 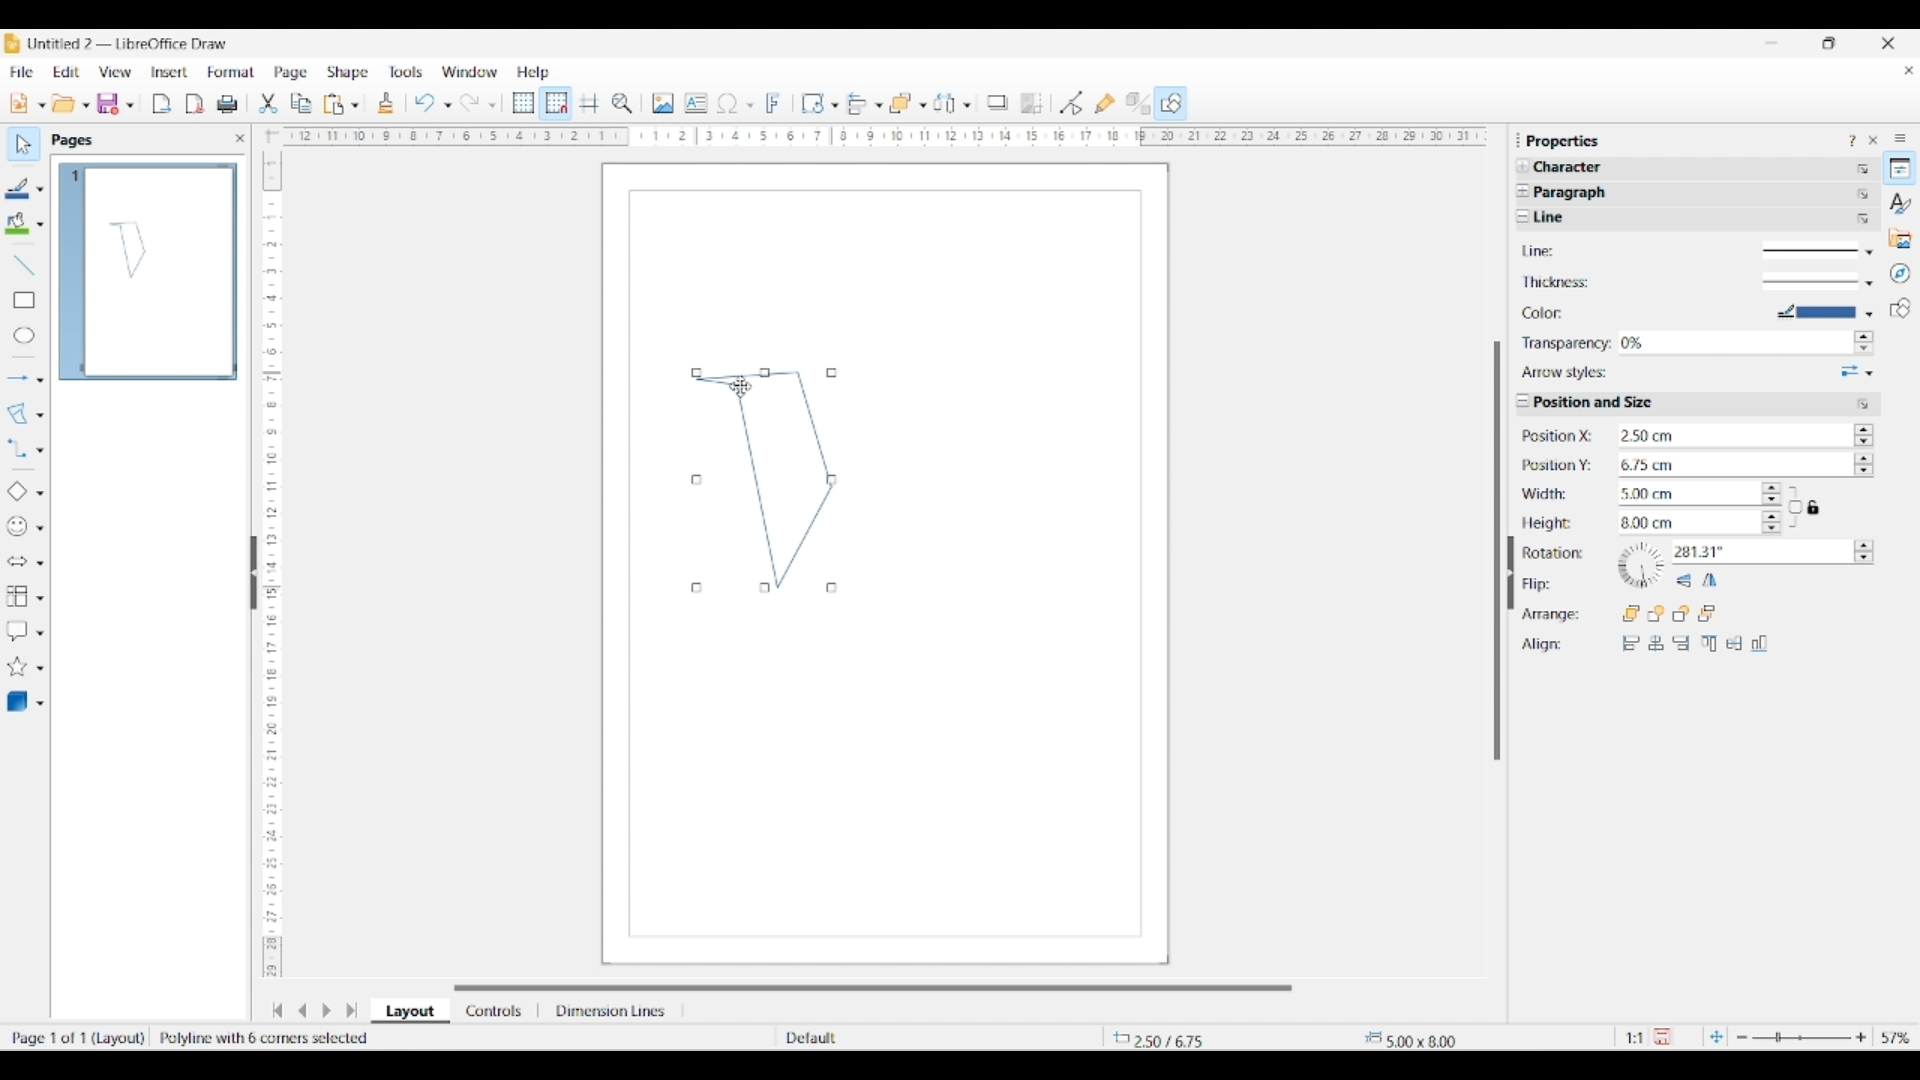 What do you see at coordinates (873, 988) in the screenshot?
I see `Horizontal slide bar` at bounding box center [873, 988].